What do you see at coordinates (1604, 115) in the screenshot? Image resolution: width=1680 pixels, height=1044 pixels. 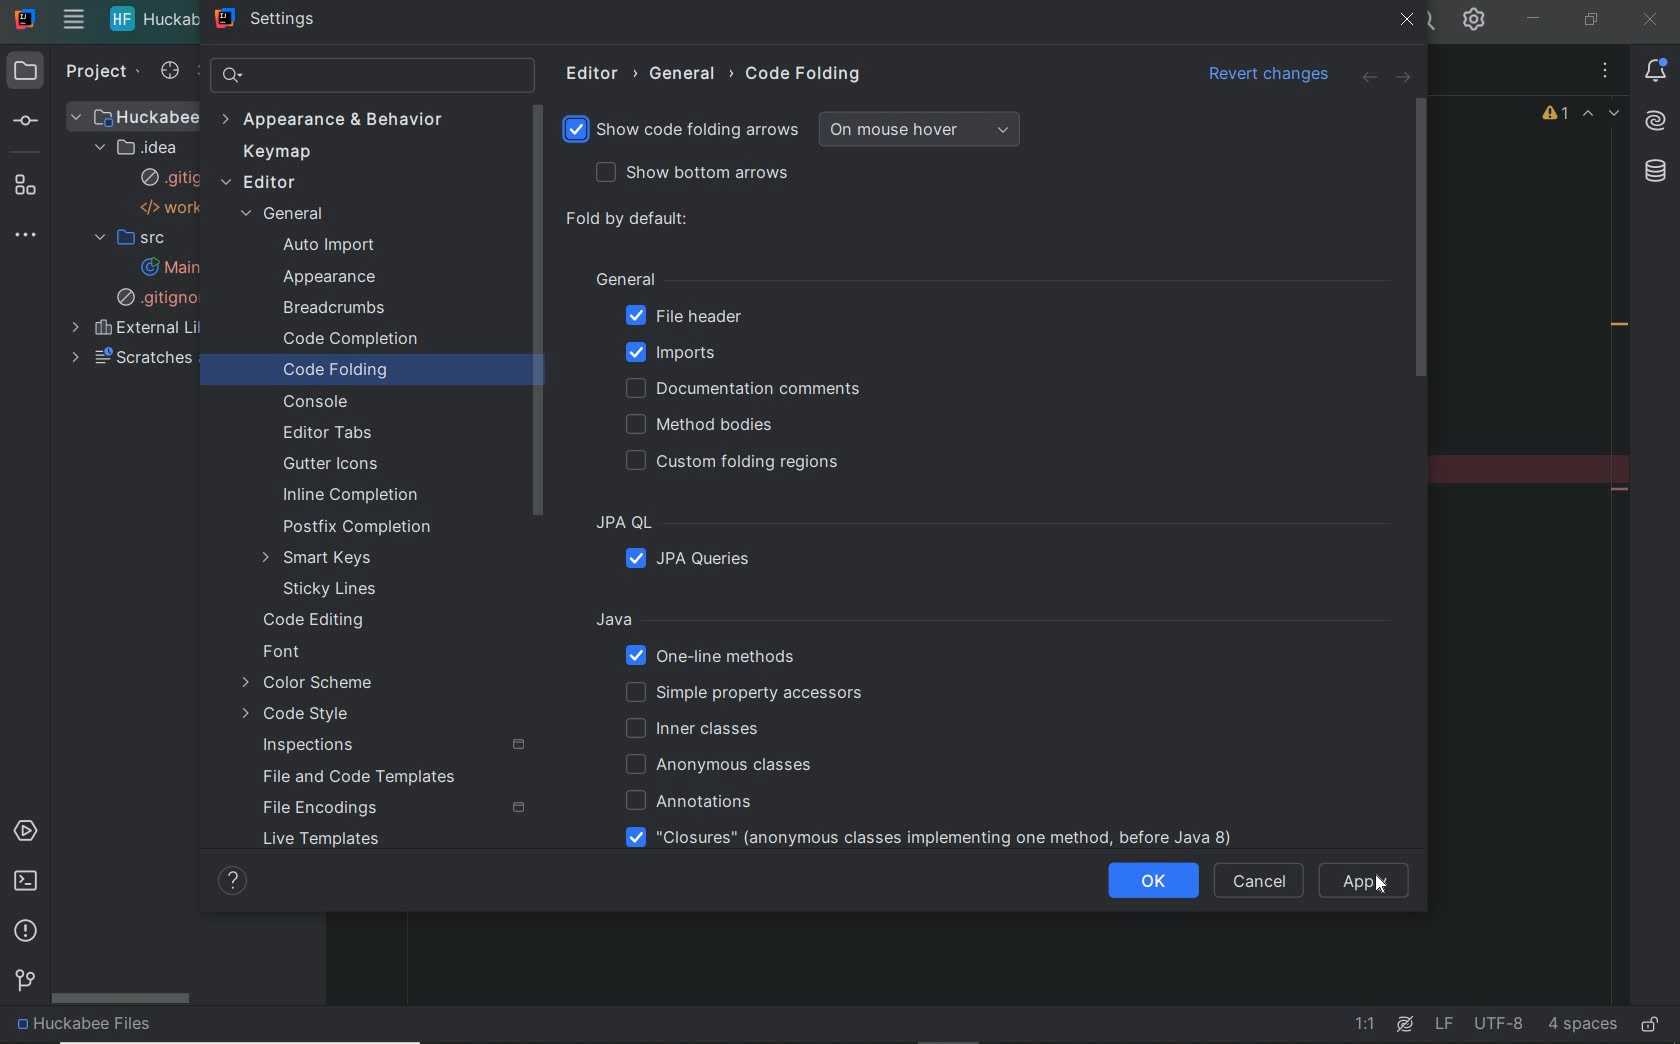 I see `previous and next warnings` at bounding box center [1604, 115].